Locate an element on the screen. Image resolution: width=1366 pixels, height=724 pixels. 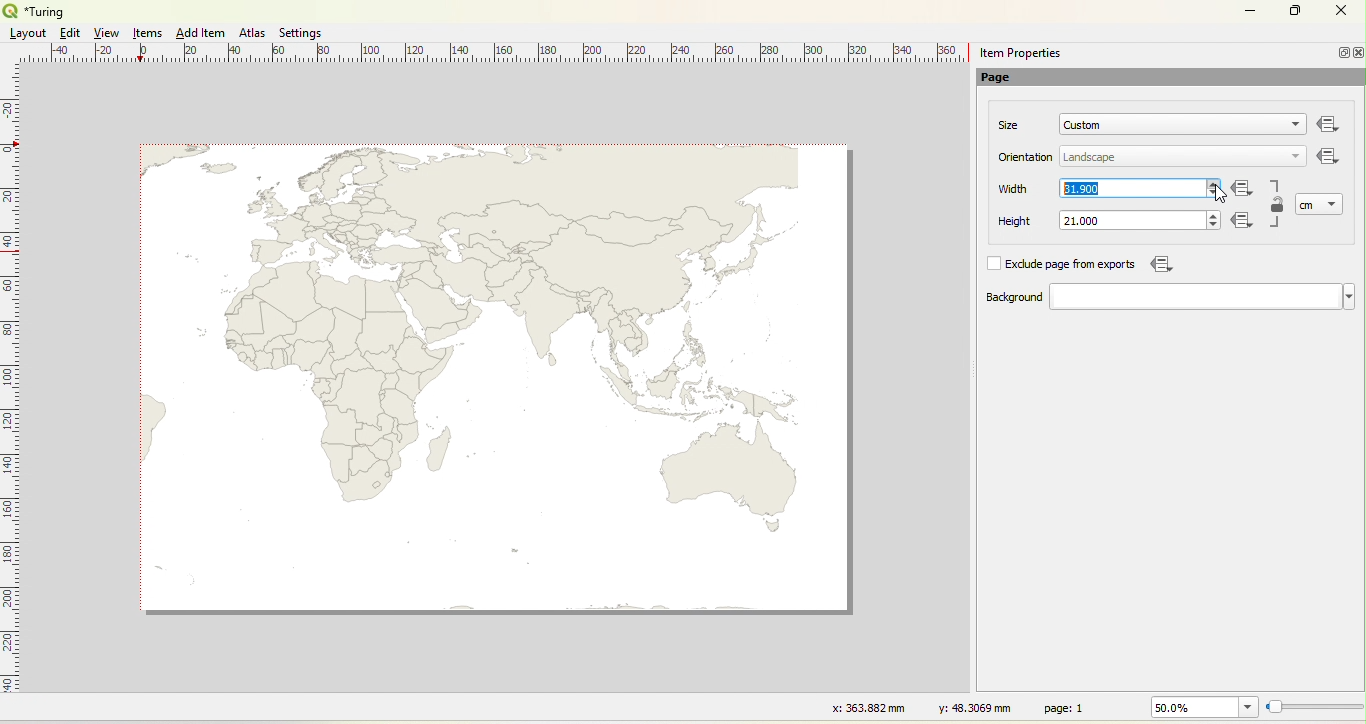
Ruler is located at coordinates (11, 391).